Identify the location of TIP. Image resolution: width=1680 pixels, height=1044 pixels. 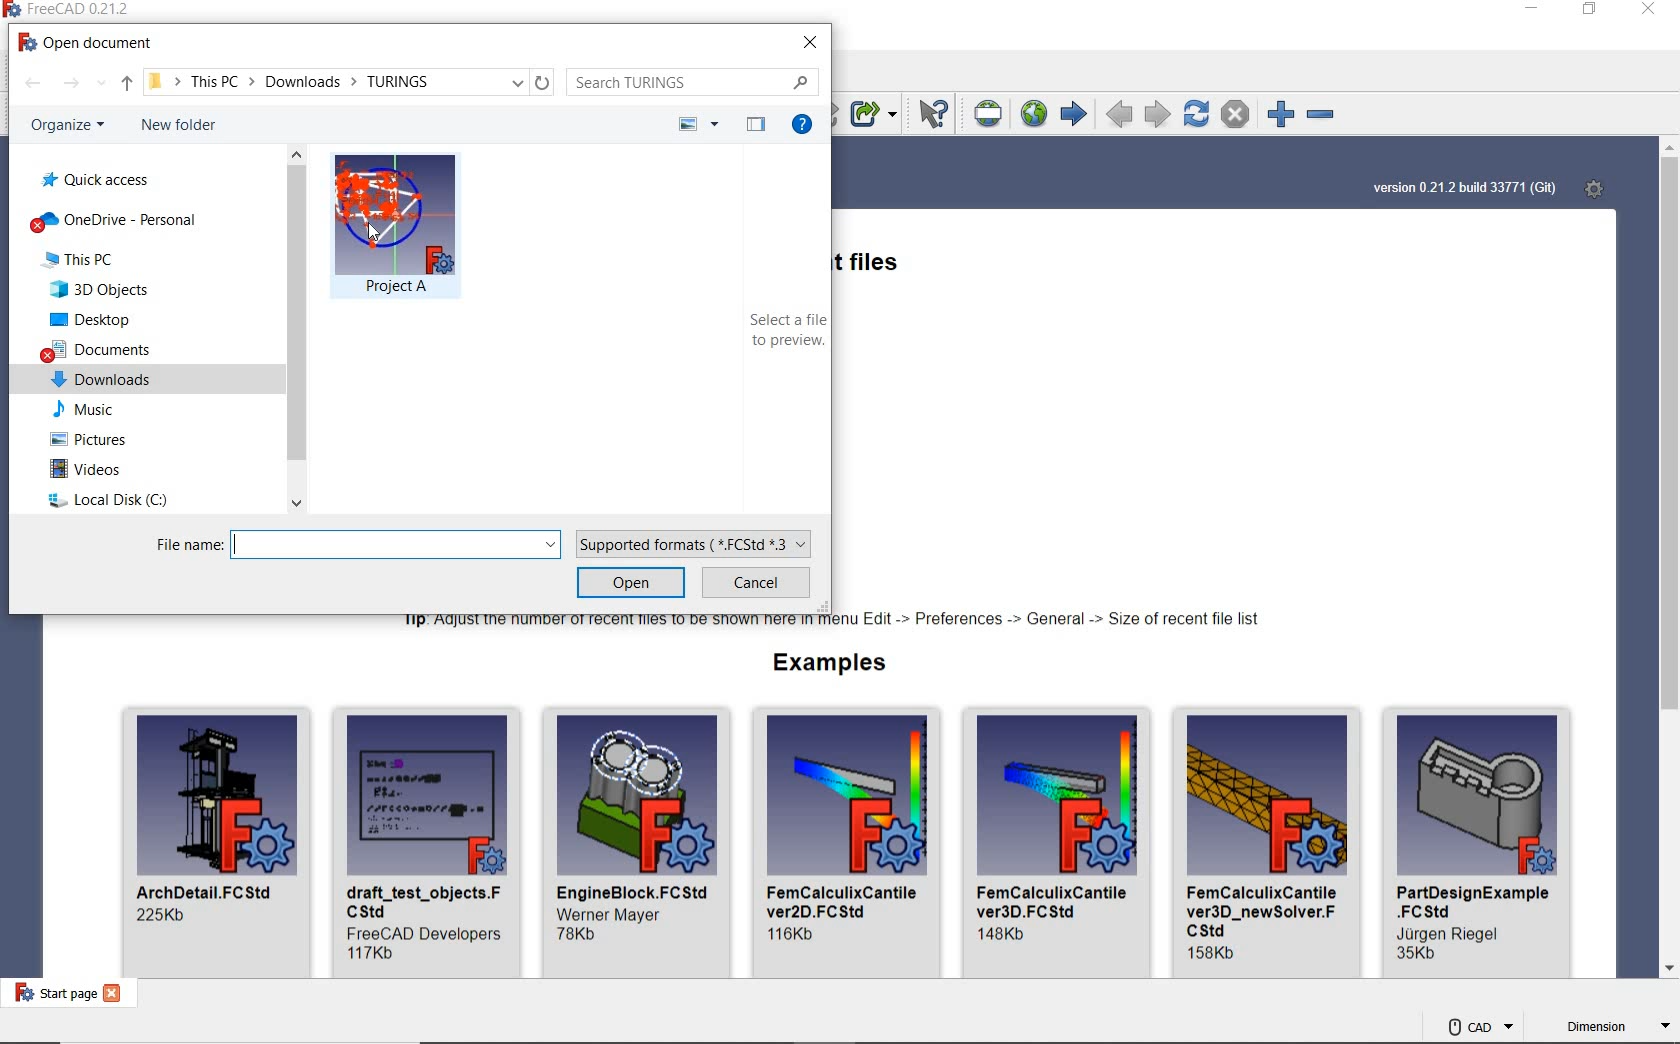
(836, 623).